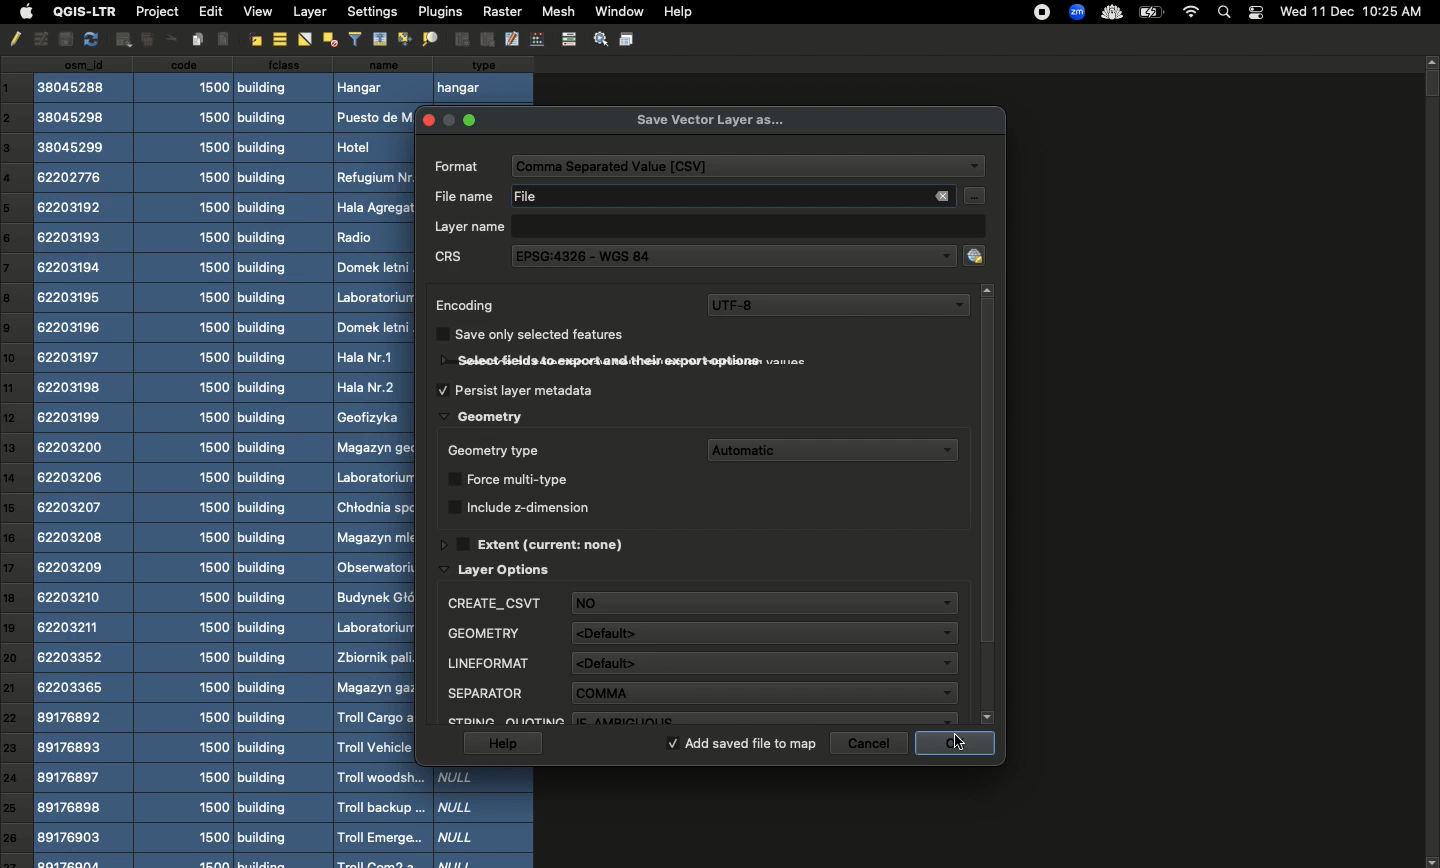 This screenshot has width=1440, height=868. Describe the element at coordinates (634, 363) in the screenshot. I see `Select fields to export and their export options` at that location.